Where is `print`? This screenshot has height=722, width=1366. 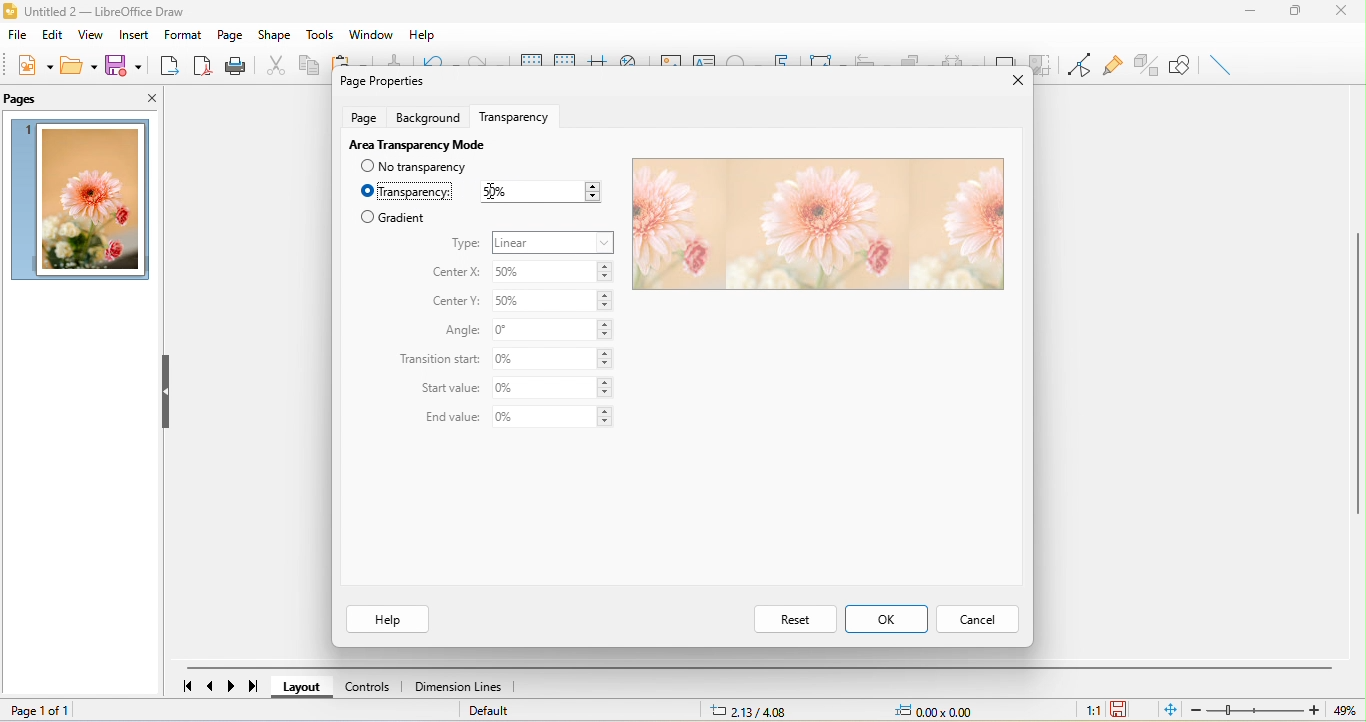
print is located at coordinates (235, 65).